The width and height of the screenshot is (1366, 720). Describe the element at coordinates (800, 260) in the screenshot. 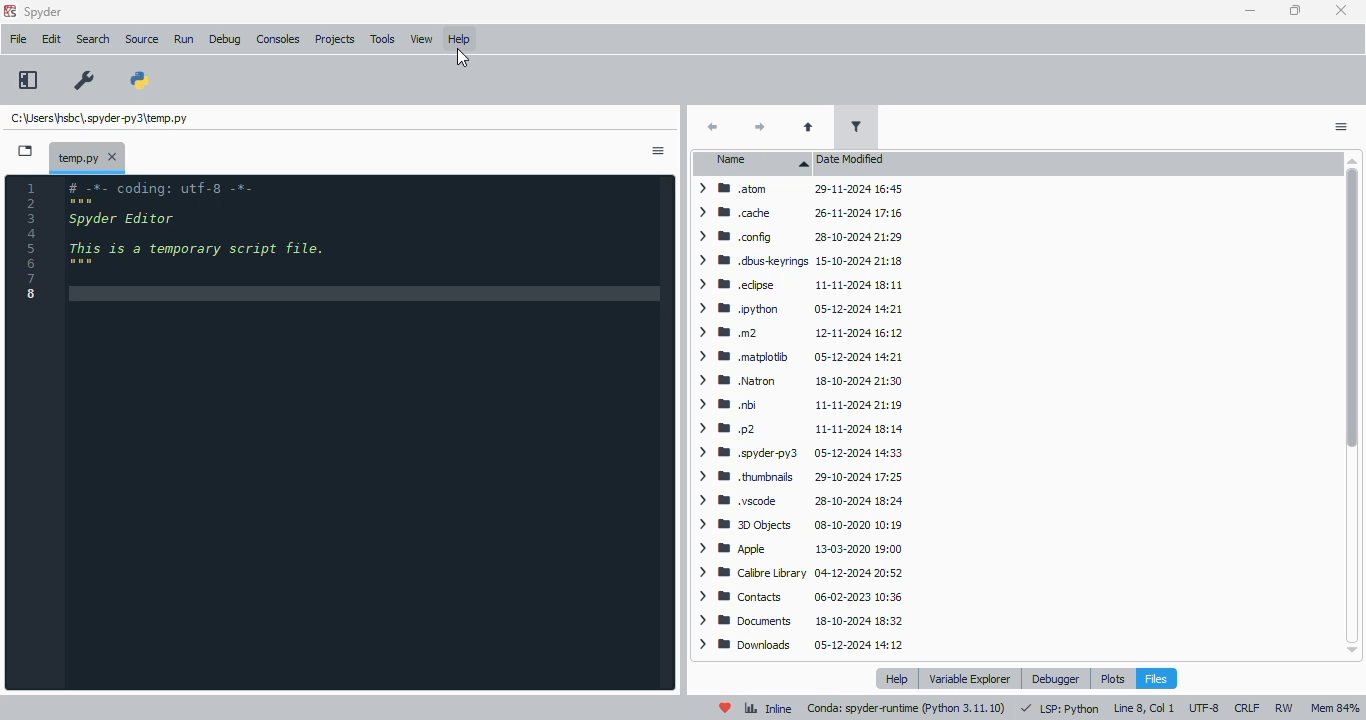

I see `> WM .dbuskeyrings 15-10-2024 21:18` at that location.